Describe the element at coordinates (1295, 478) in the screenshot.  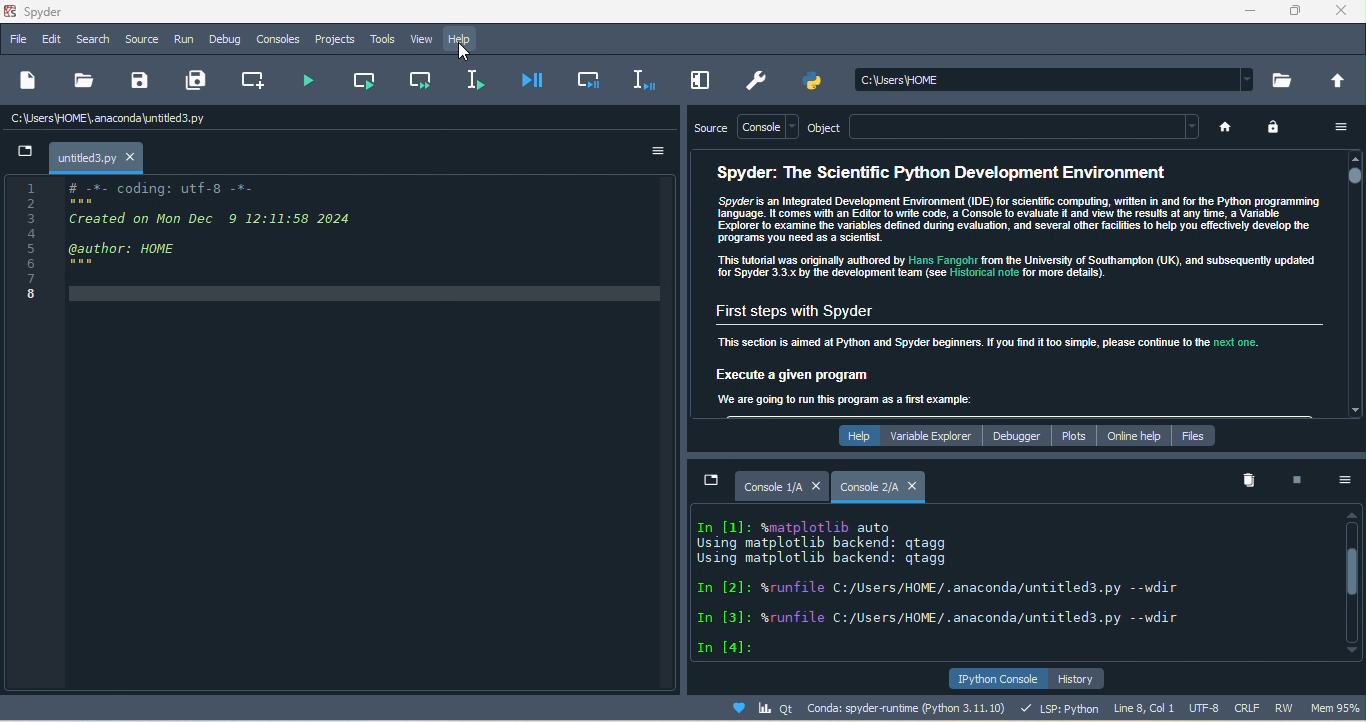
I see `interrupt kenel` at that location.